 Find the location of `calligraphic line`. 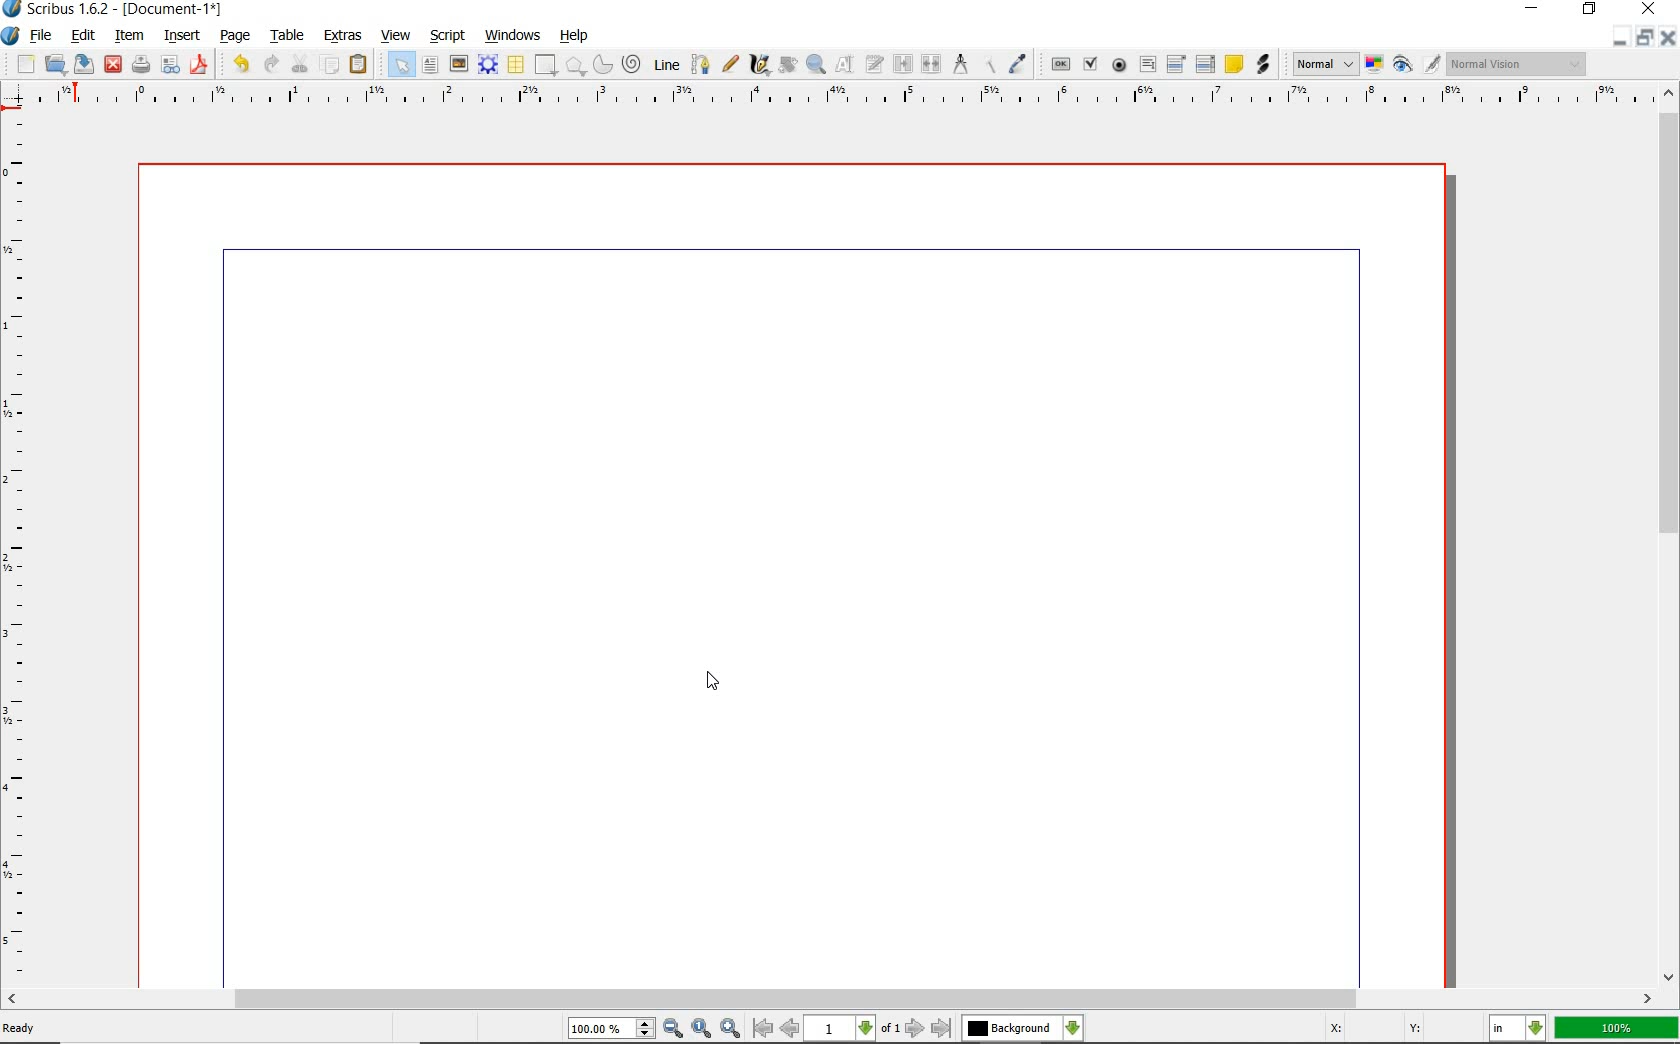

calligraphic line is located at coordinates (761, 67).